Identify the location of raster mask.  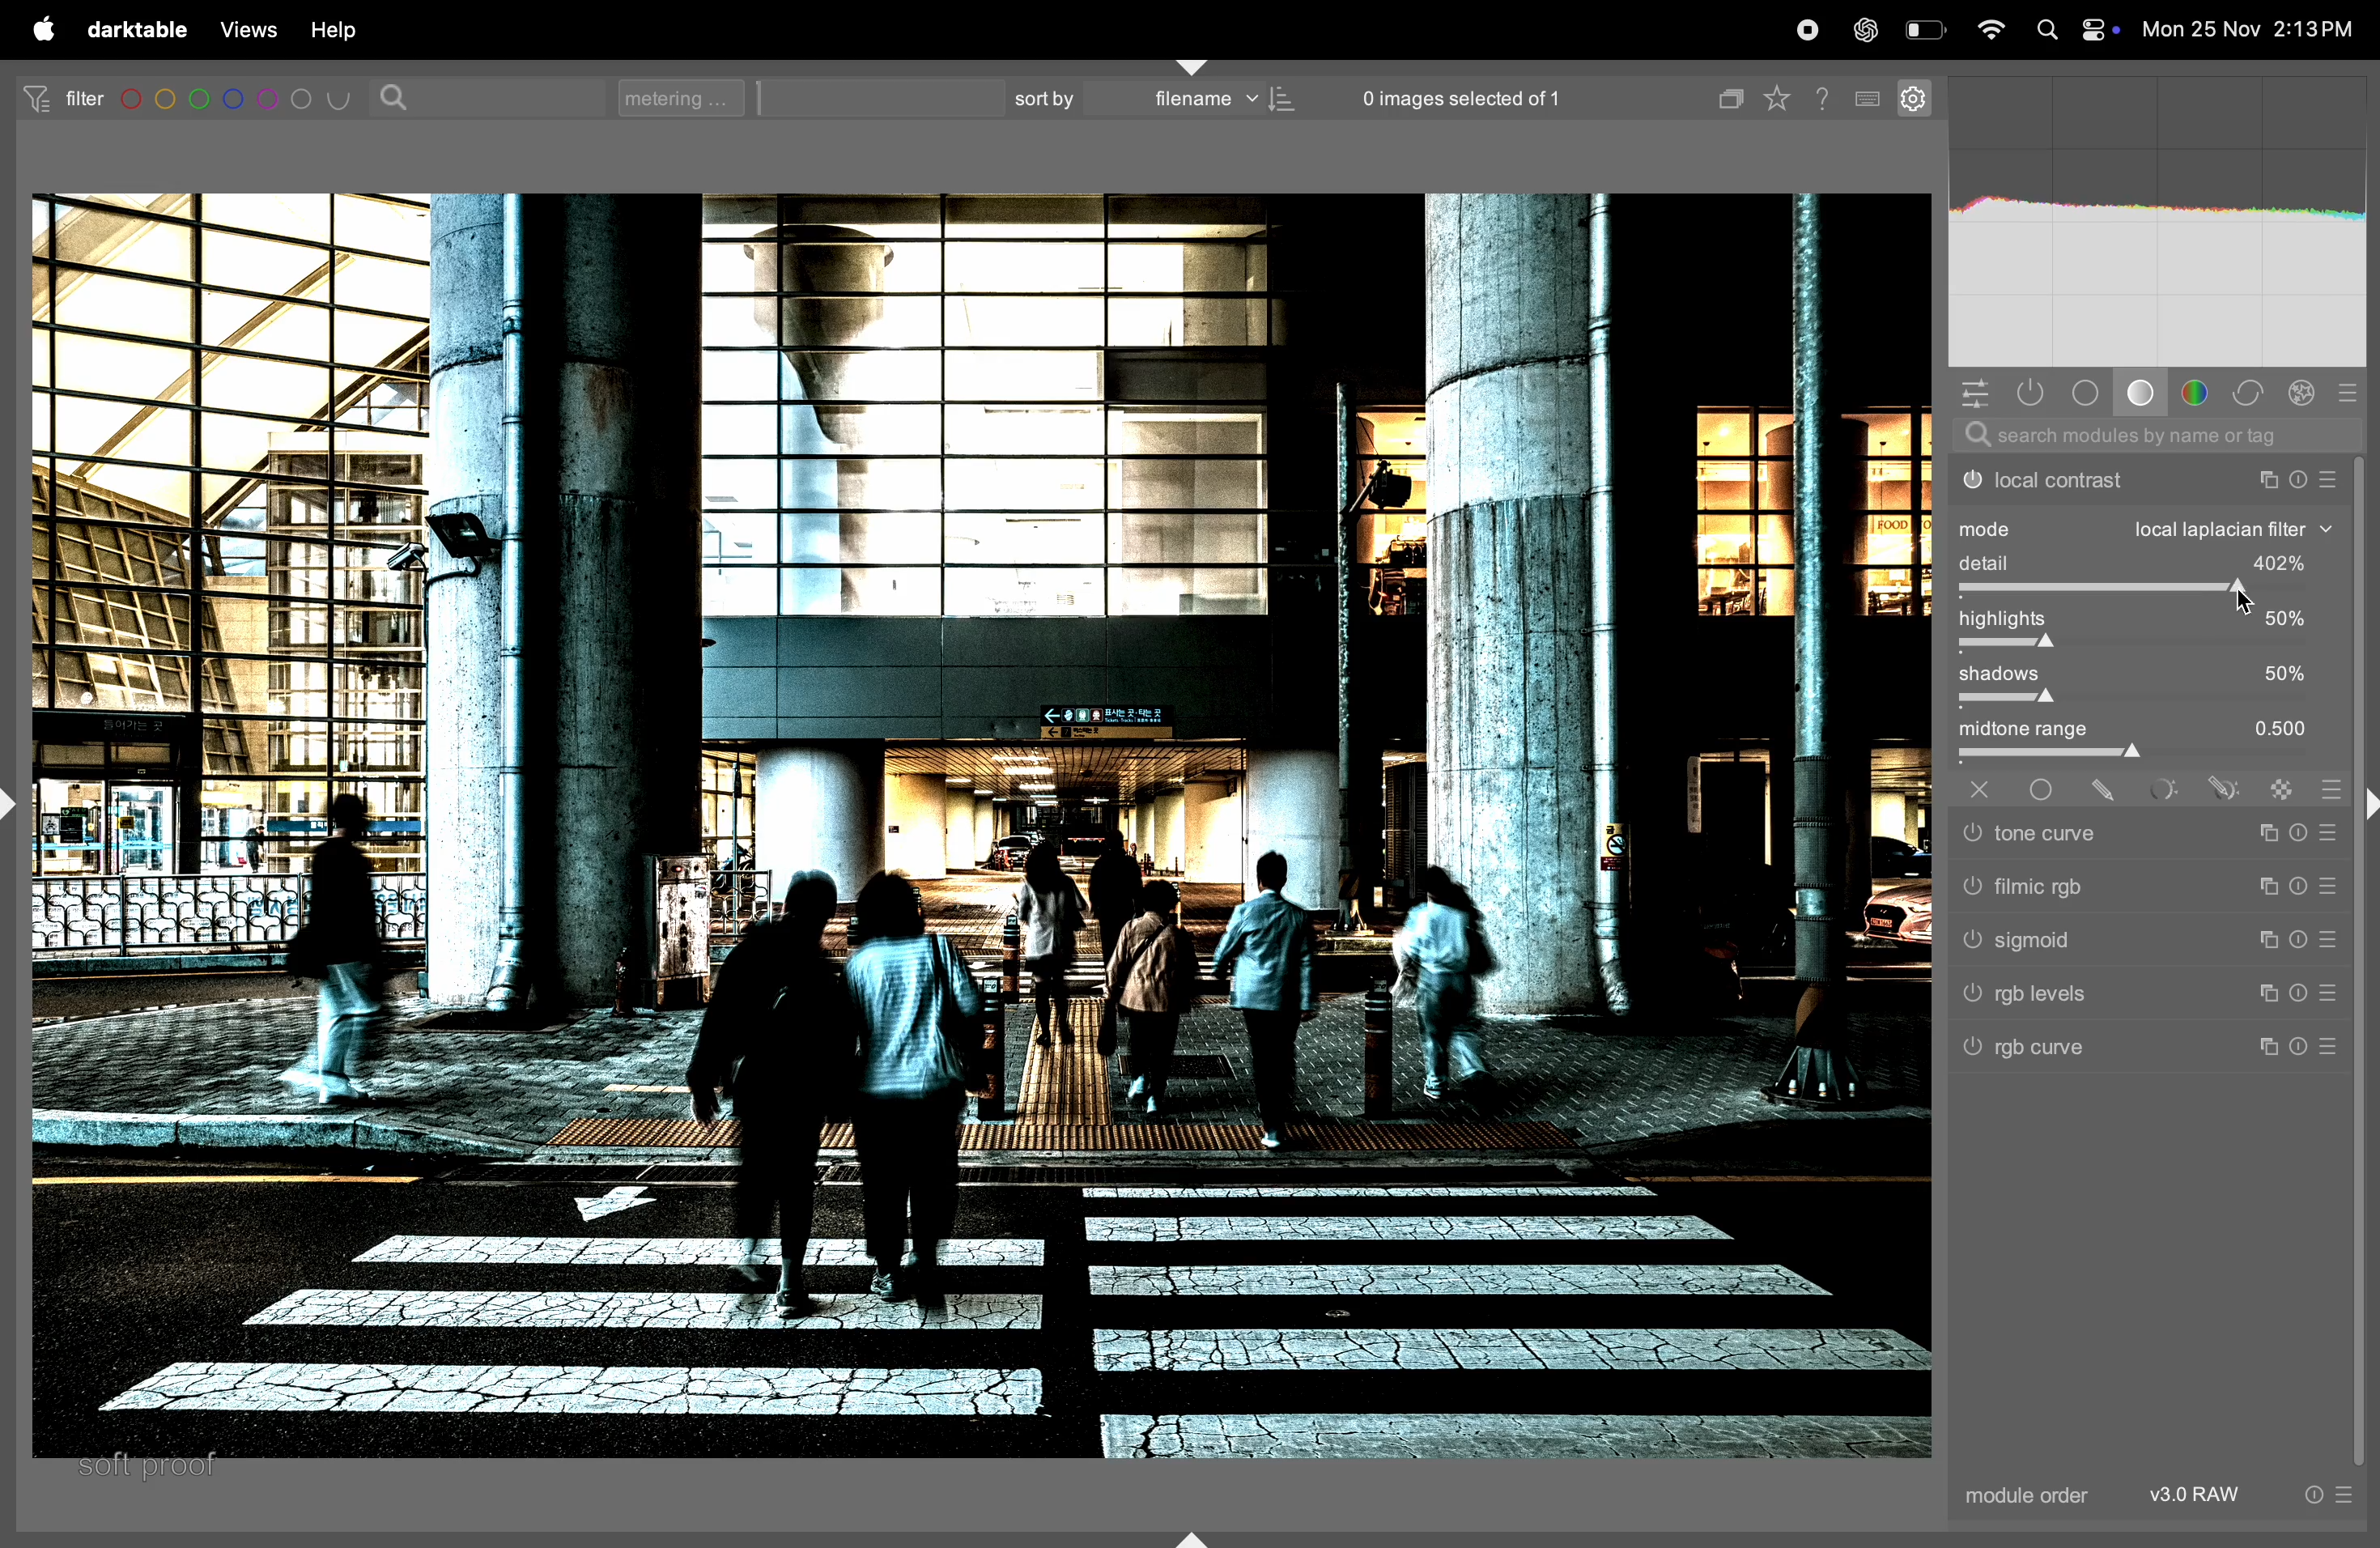
(2286, 788).